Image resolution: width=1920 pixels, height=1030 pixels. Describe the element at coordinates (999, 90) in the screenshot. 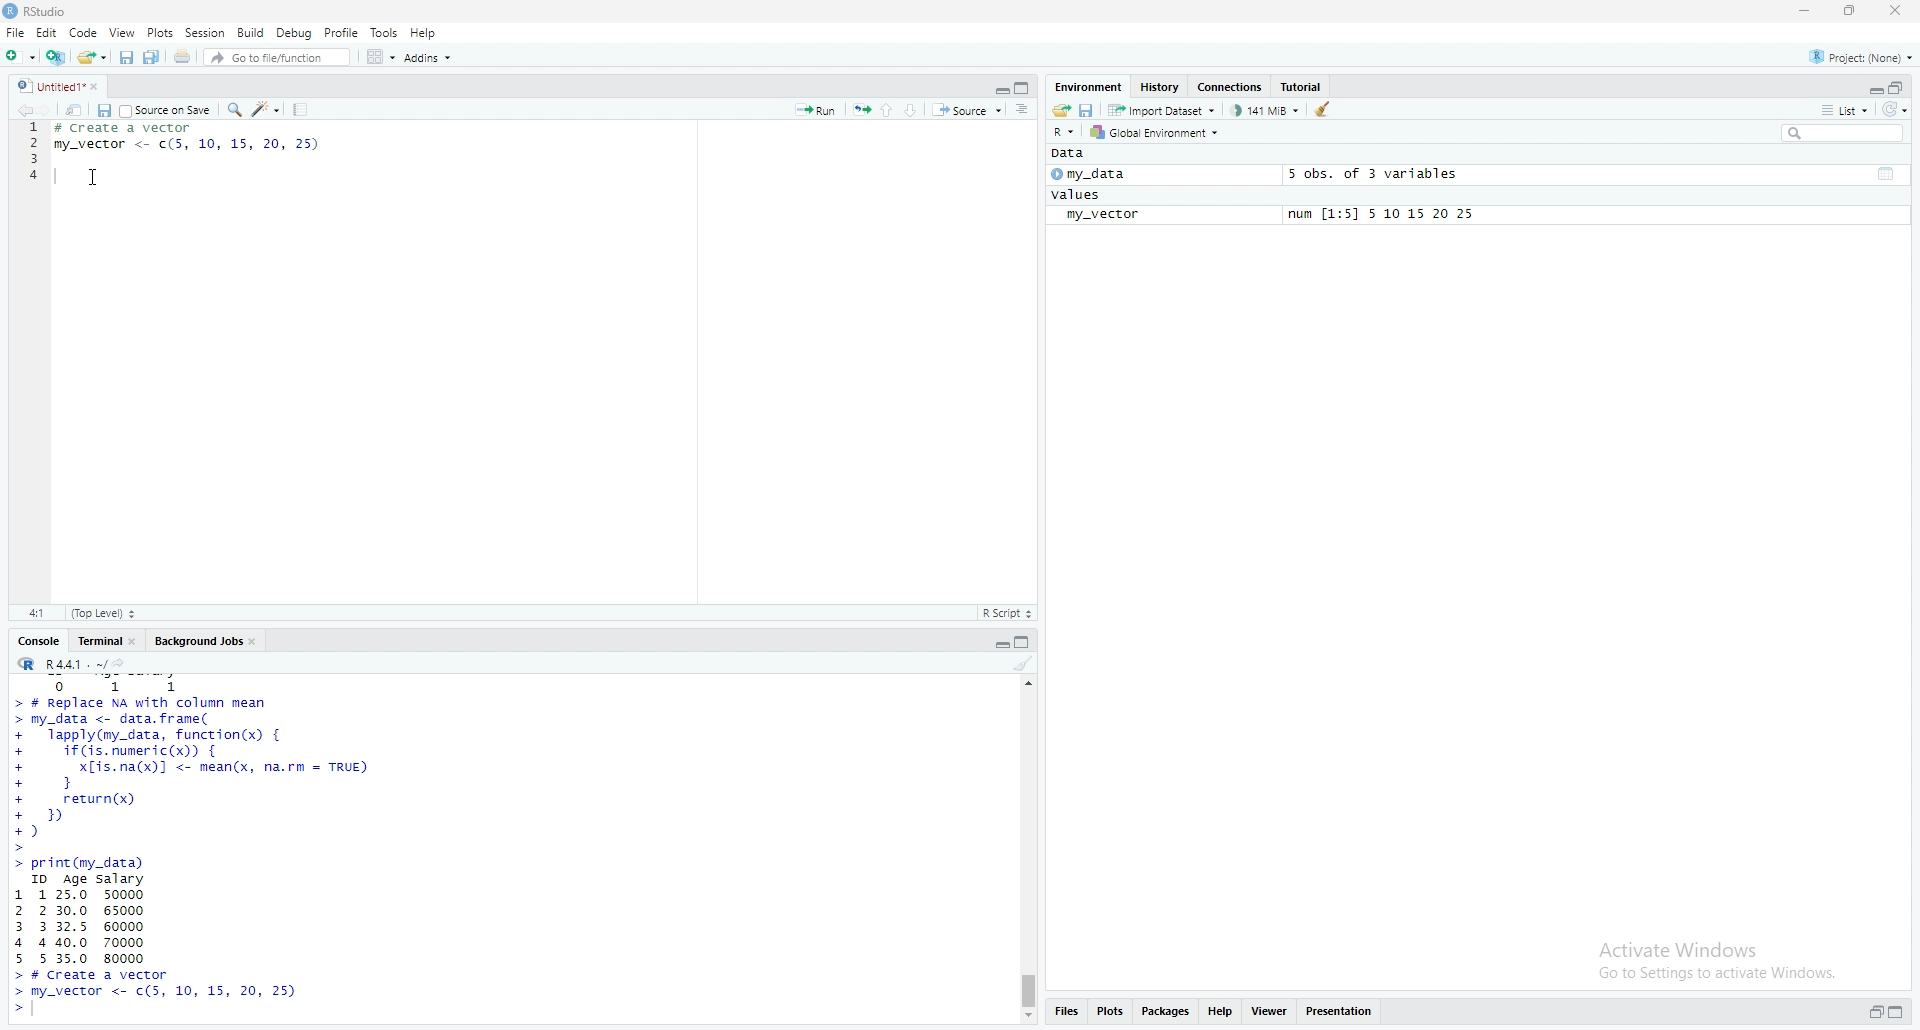

I see `expand` at that location.